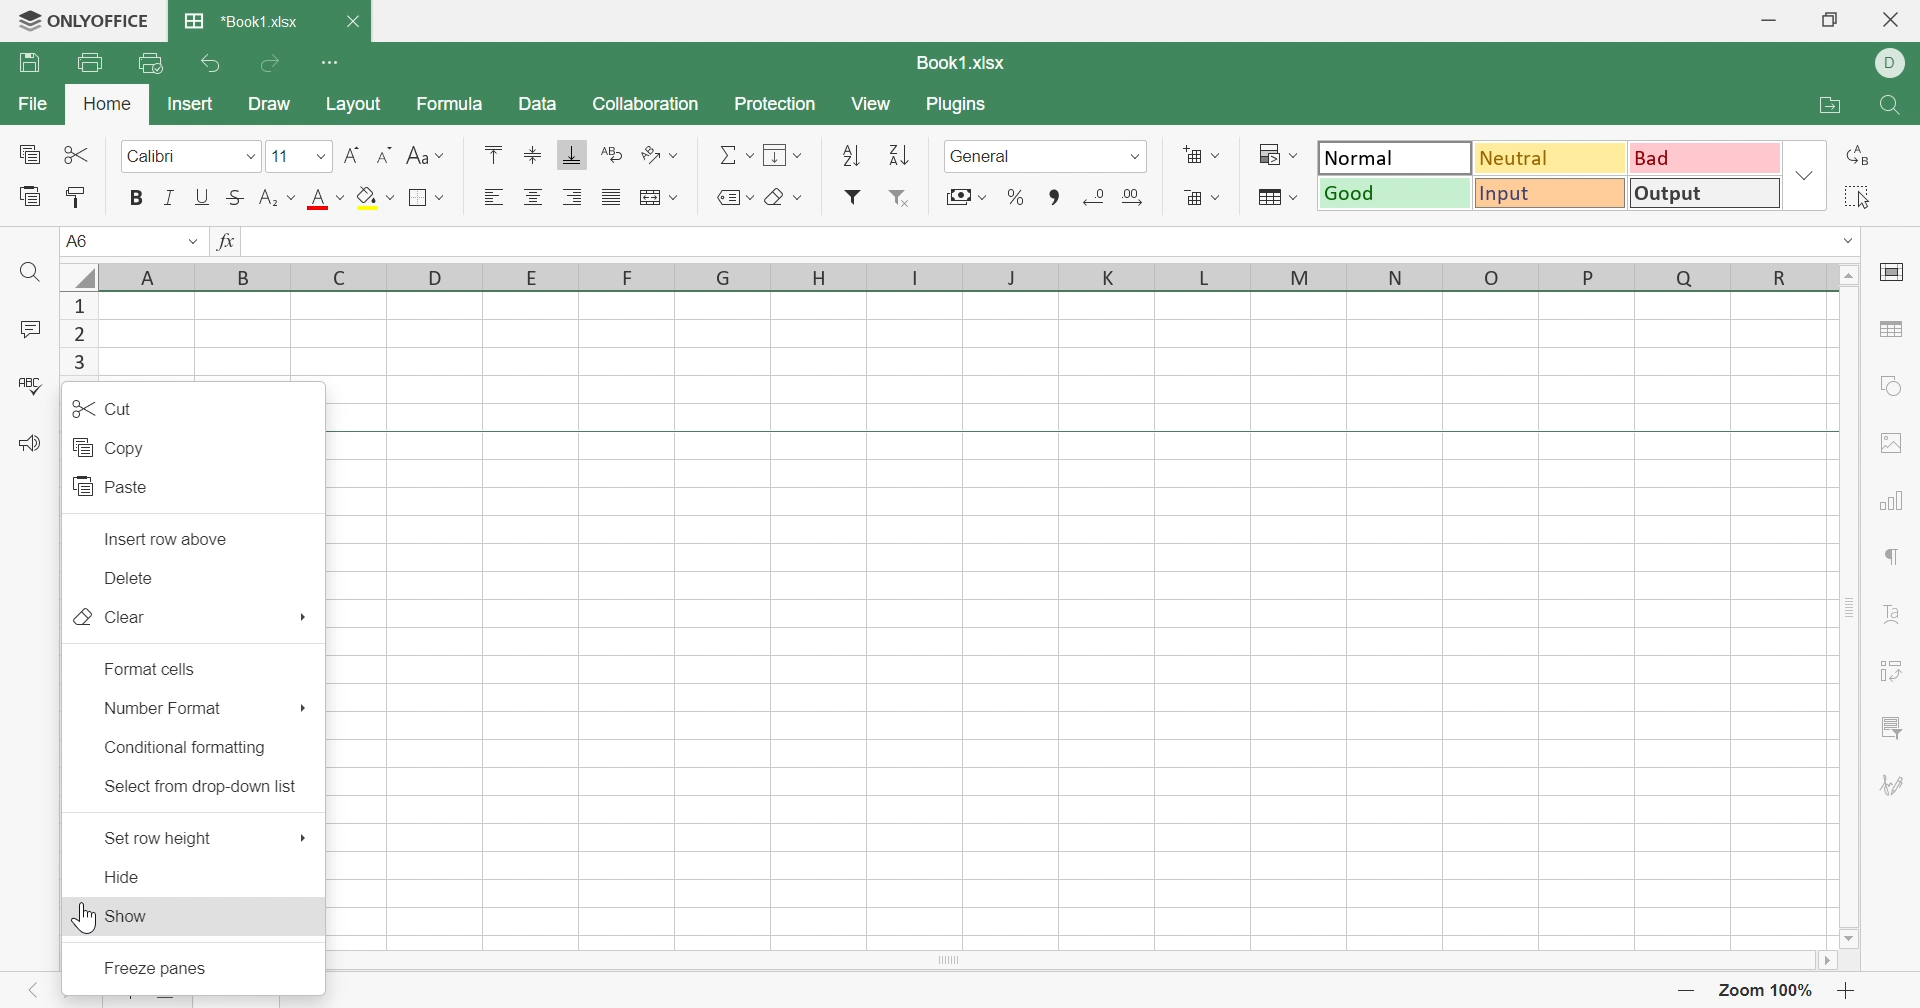 The width and height of the screenshot is (1920, 1008). Describe the element at coordinates (1204, 153) in the screenshot. I see `Insert cells` at that location.